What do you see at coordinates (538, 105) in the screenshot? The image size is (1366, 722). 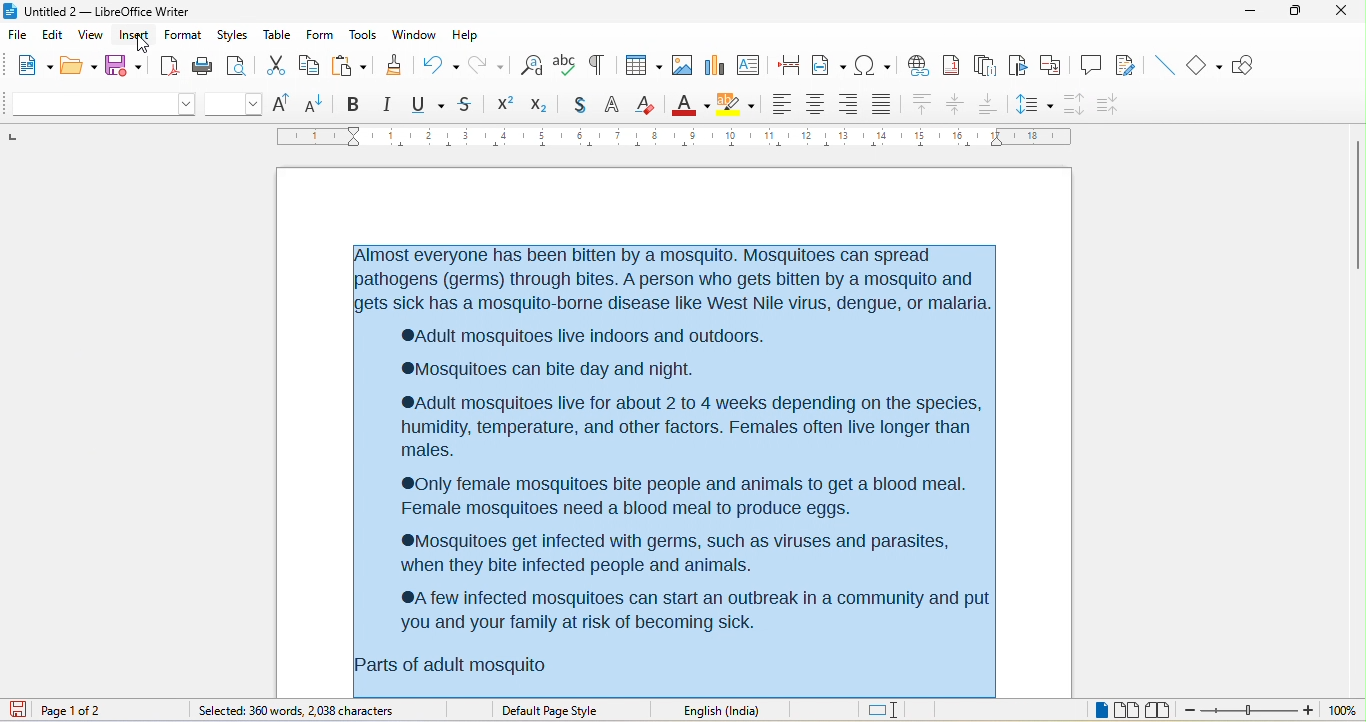 I see `subscript` at bounding box center [538, 105].